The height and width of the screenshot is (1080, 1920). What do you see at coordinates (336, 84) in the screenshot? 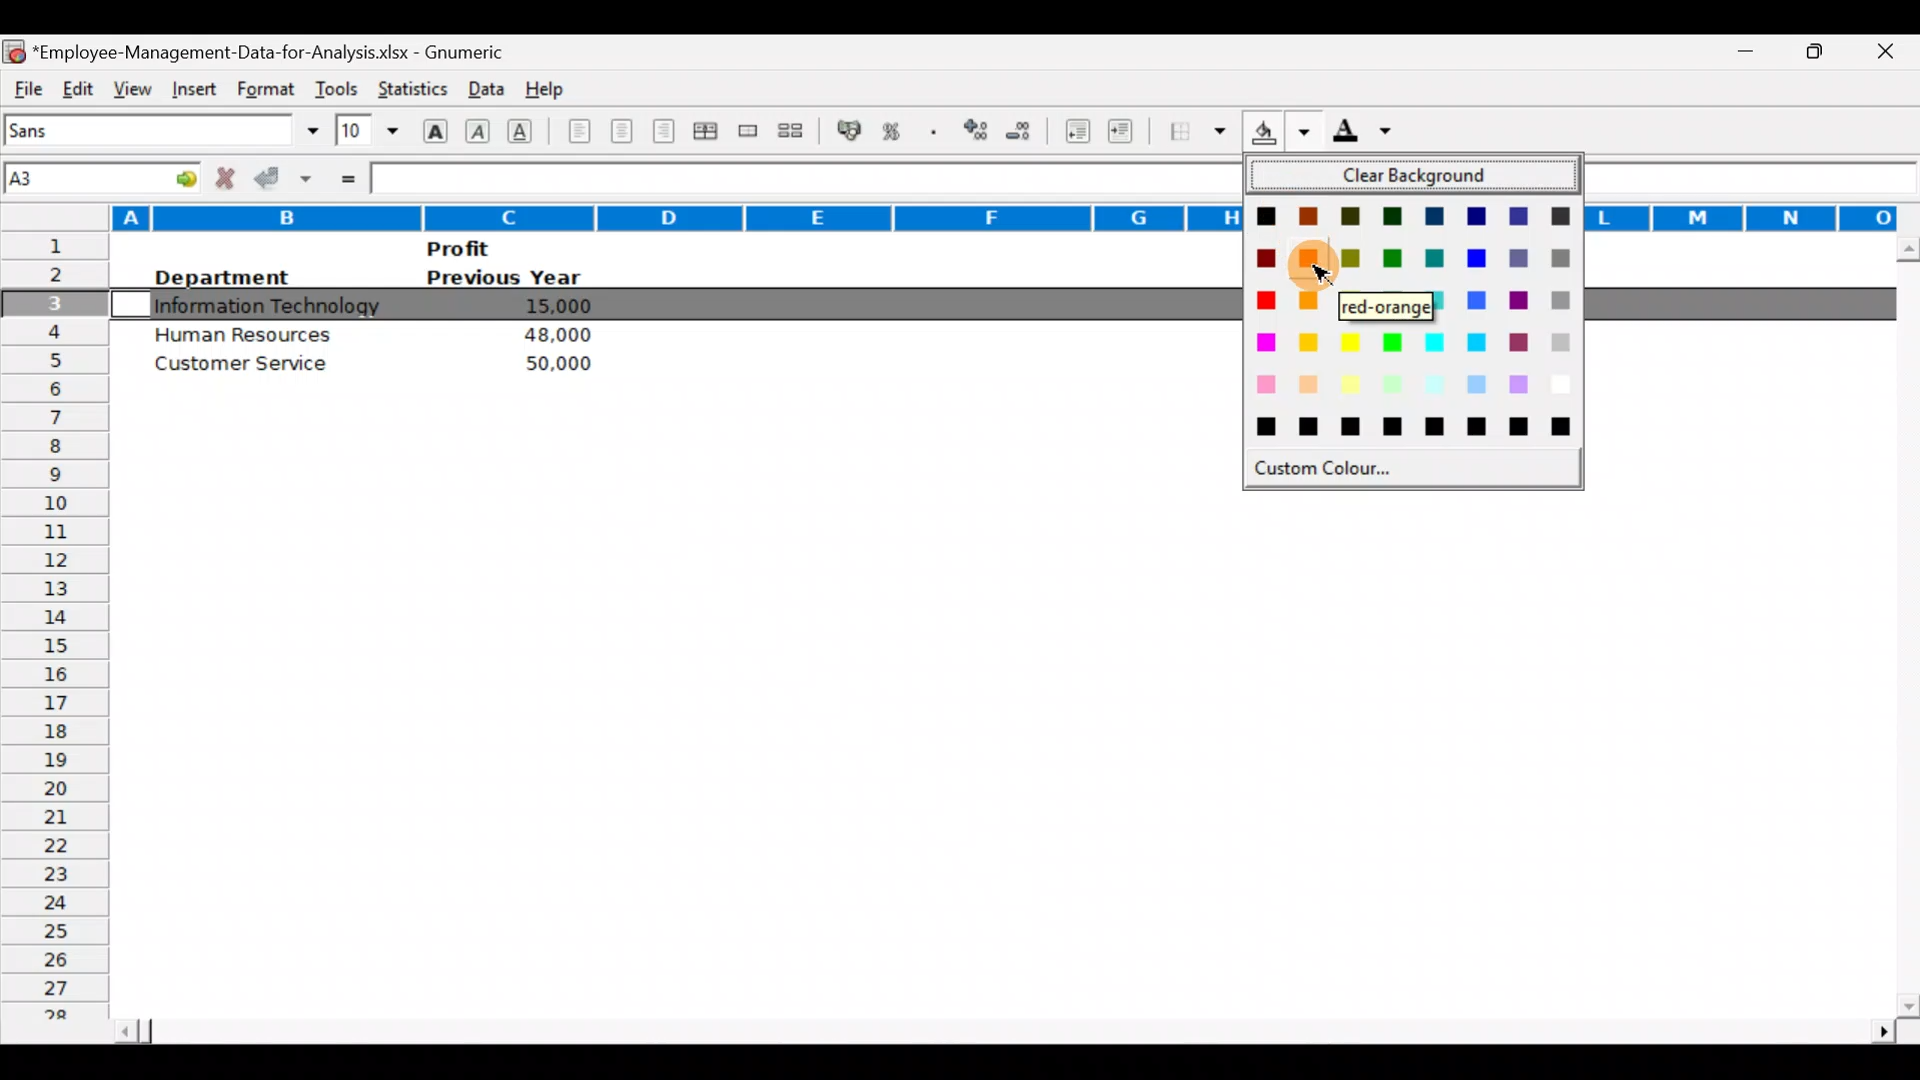
I see `Tools` at bounding box center [336, 84].